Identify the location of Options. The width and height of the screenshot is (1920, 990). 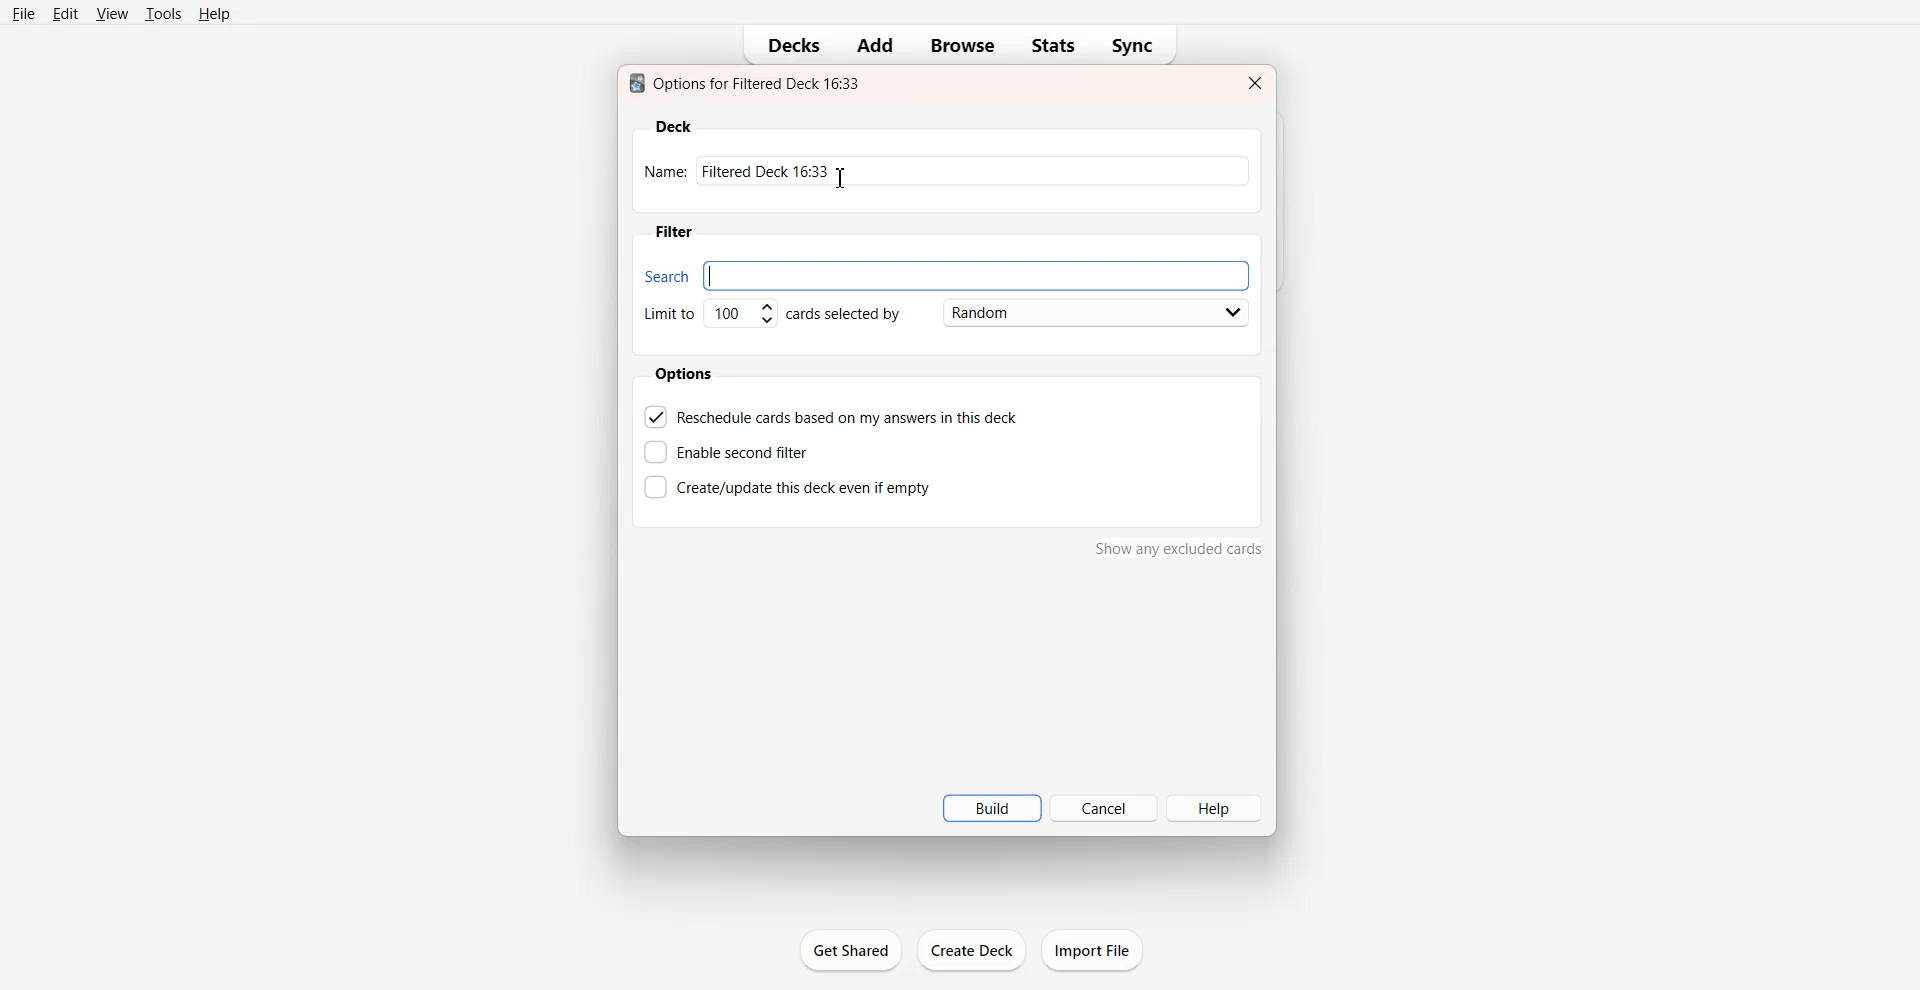
(687, 374).